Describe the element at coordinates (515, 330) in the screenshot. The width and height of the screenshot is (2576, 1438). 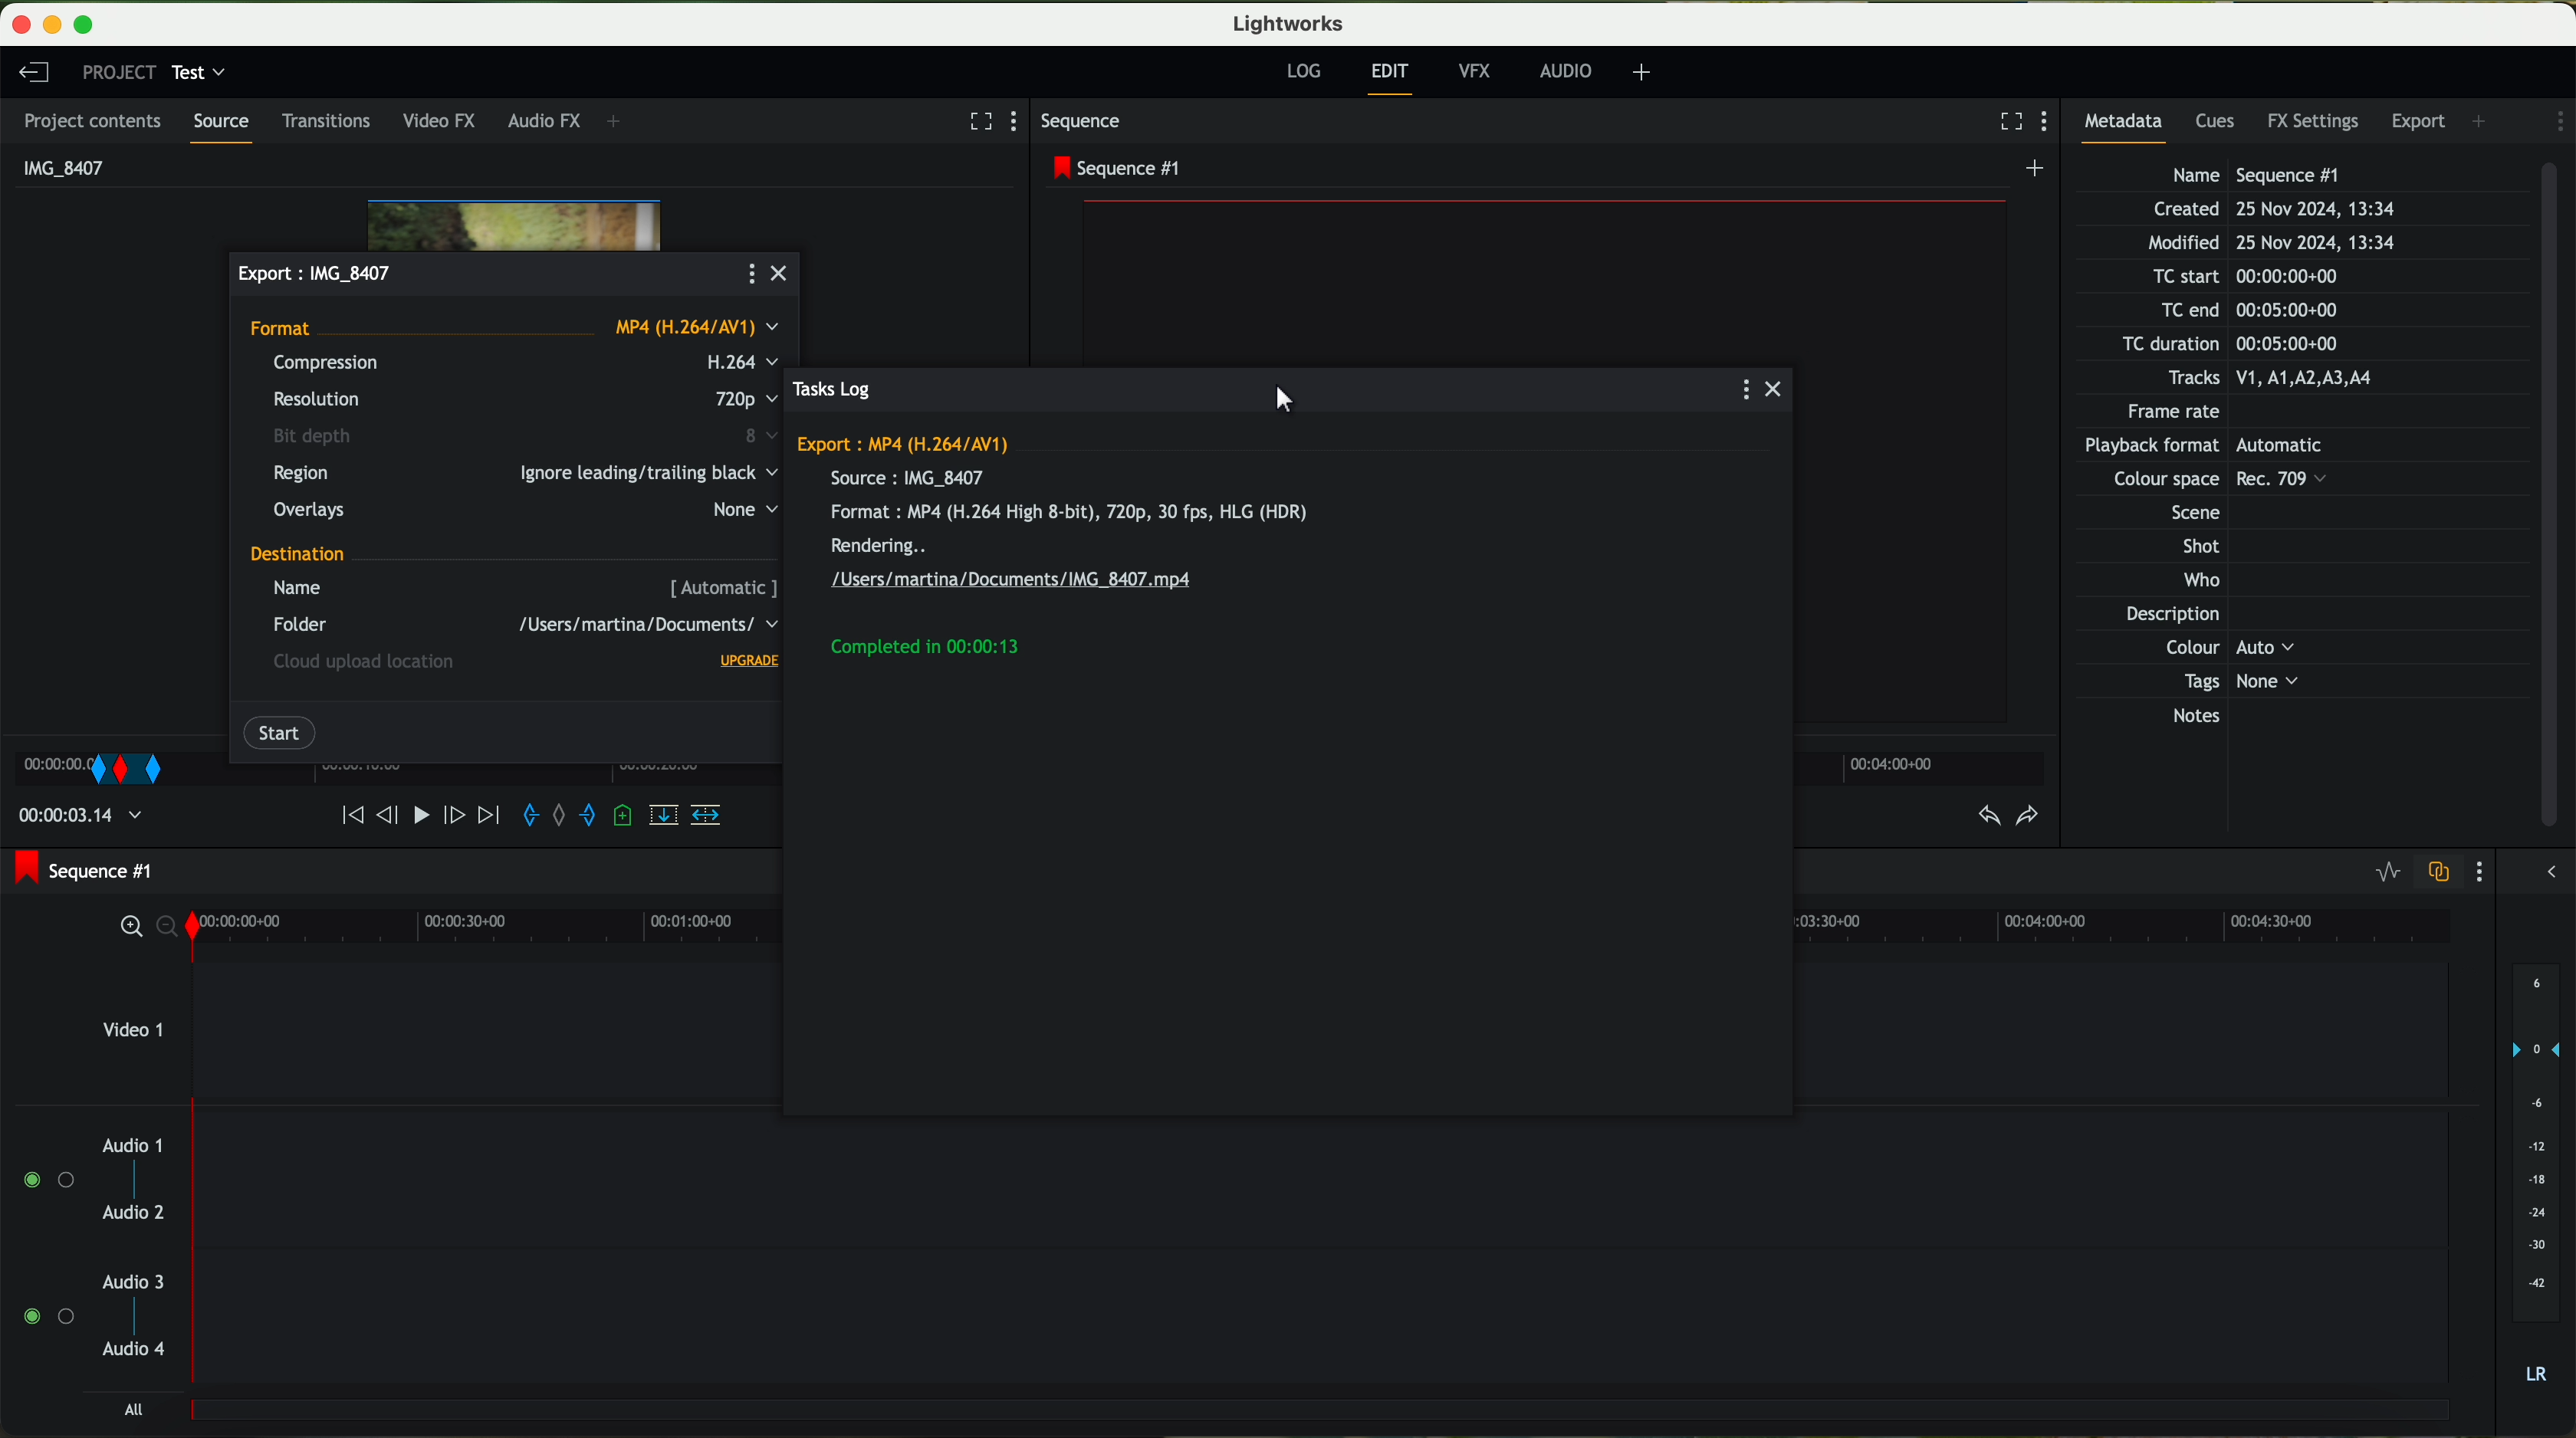
I see `format` at that location.